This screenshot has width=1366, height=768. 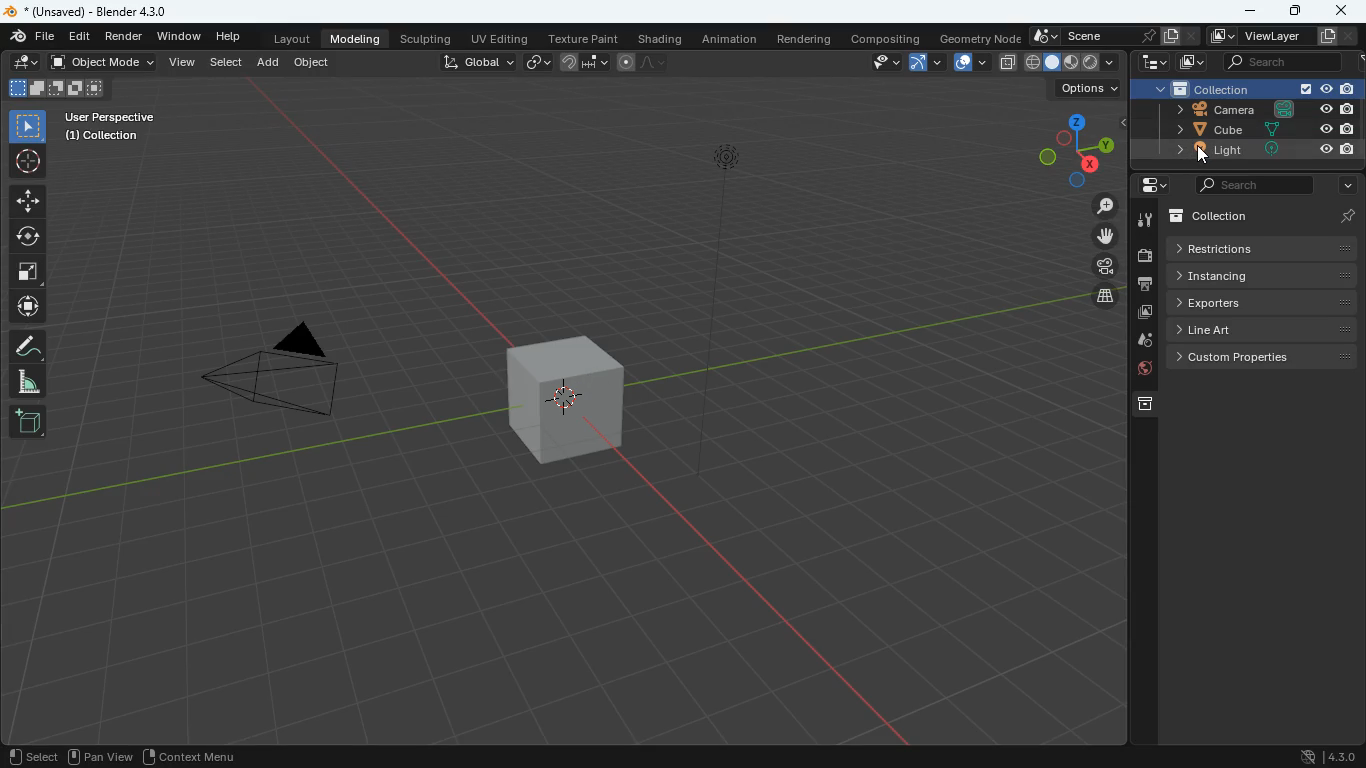 I want to click on add, so click(x=269, y=63).